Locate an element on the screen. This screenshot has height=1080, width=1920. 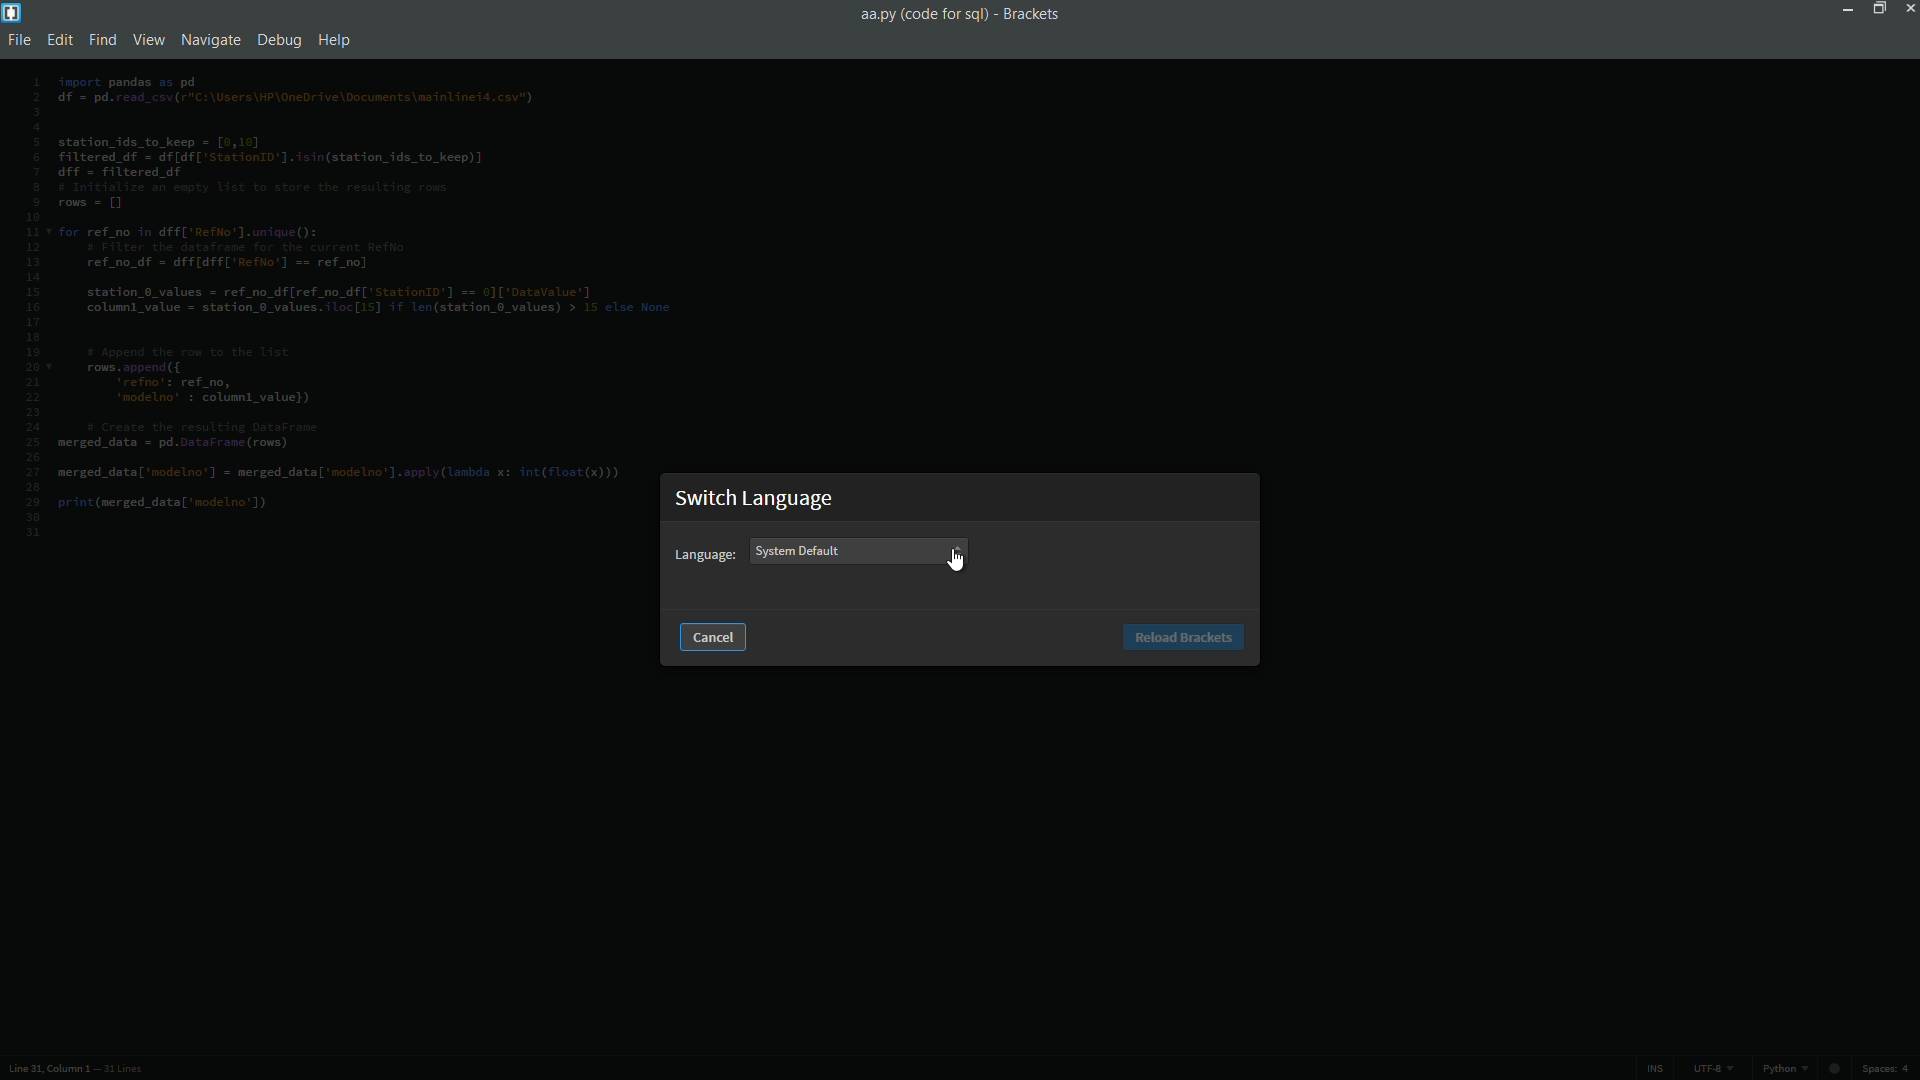
cursor position is located at coordinates (47, 1070).